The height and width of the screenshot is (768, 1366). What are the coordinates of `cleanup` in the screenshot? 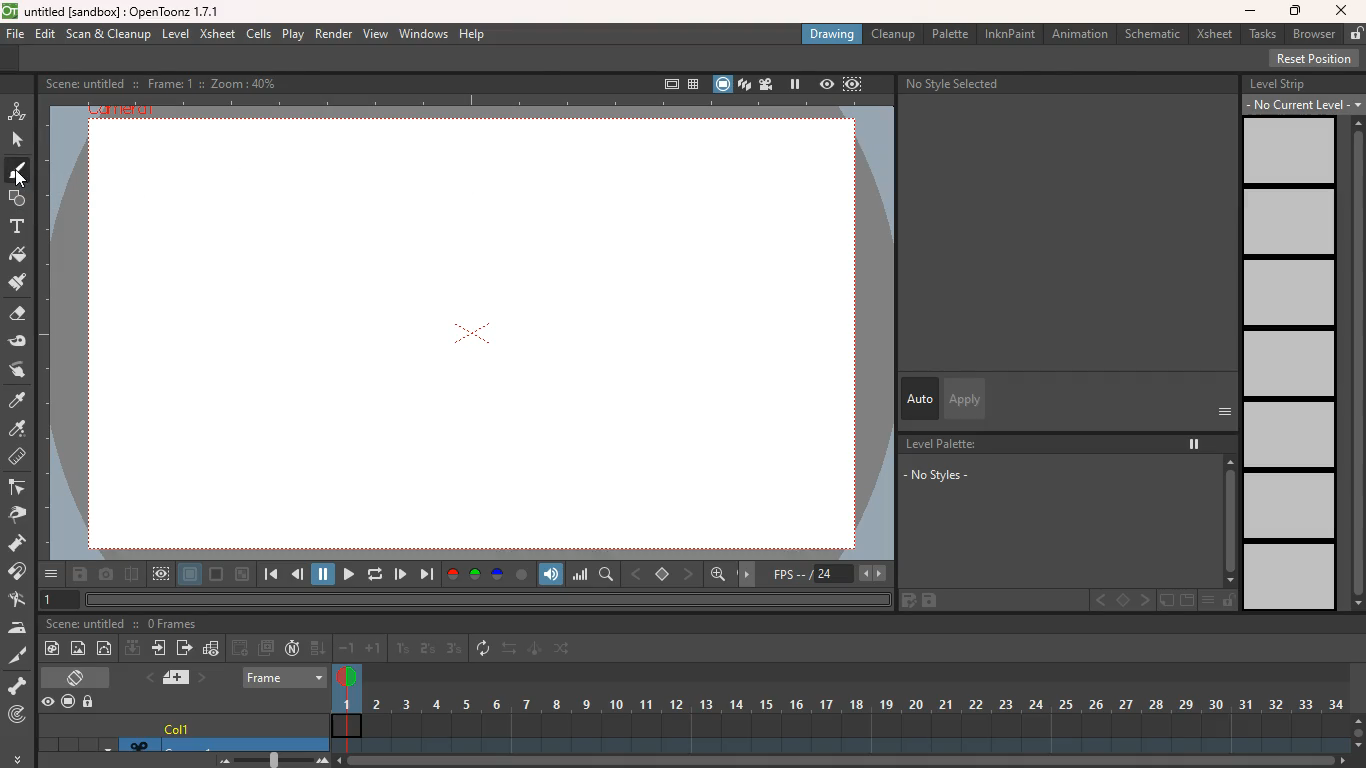 It's located at (892, 34).